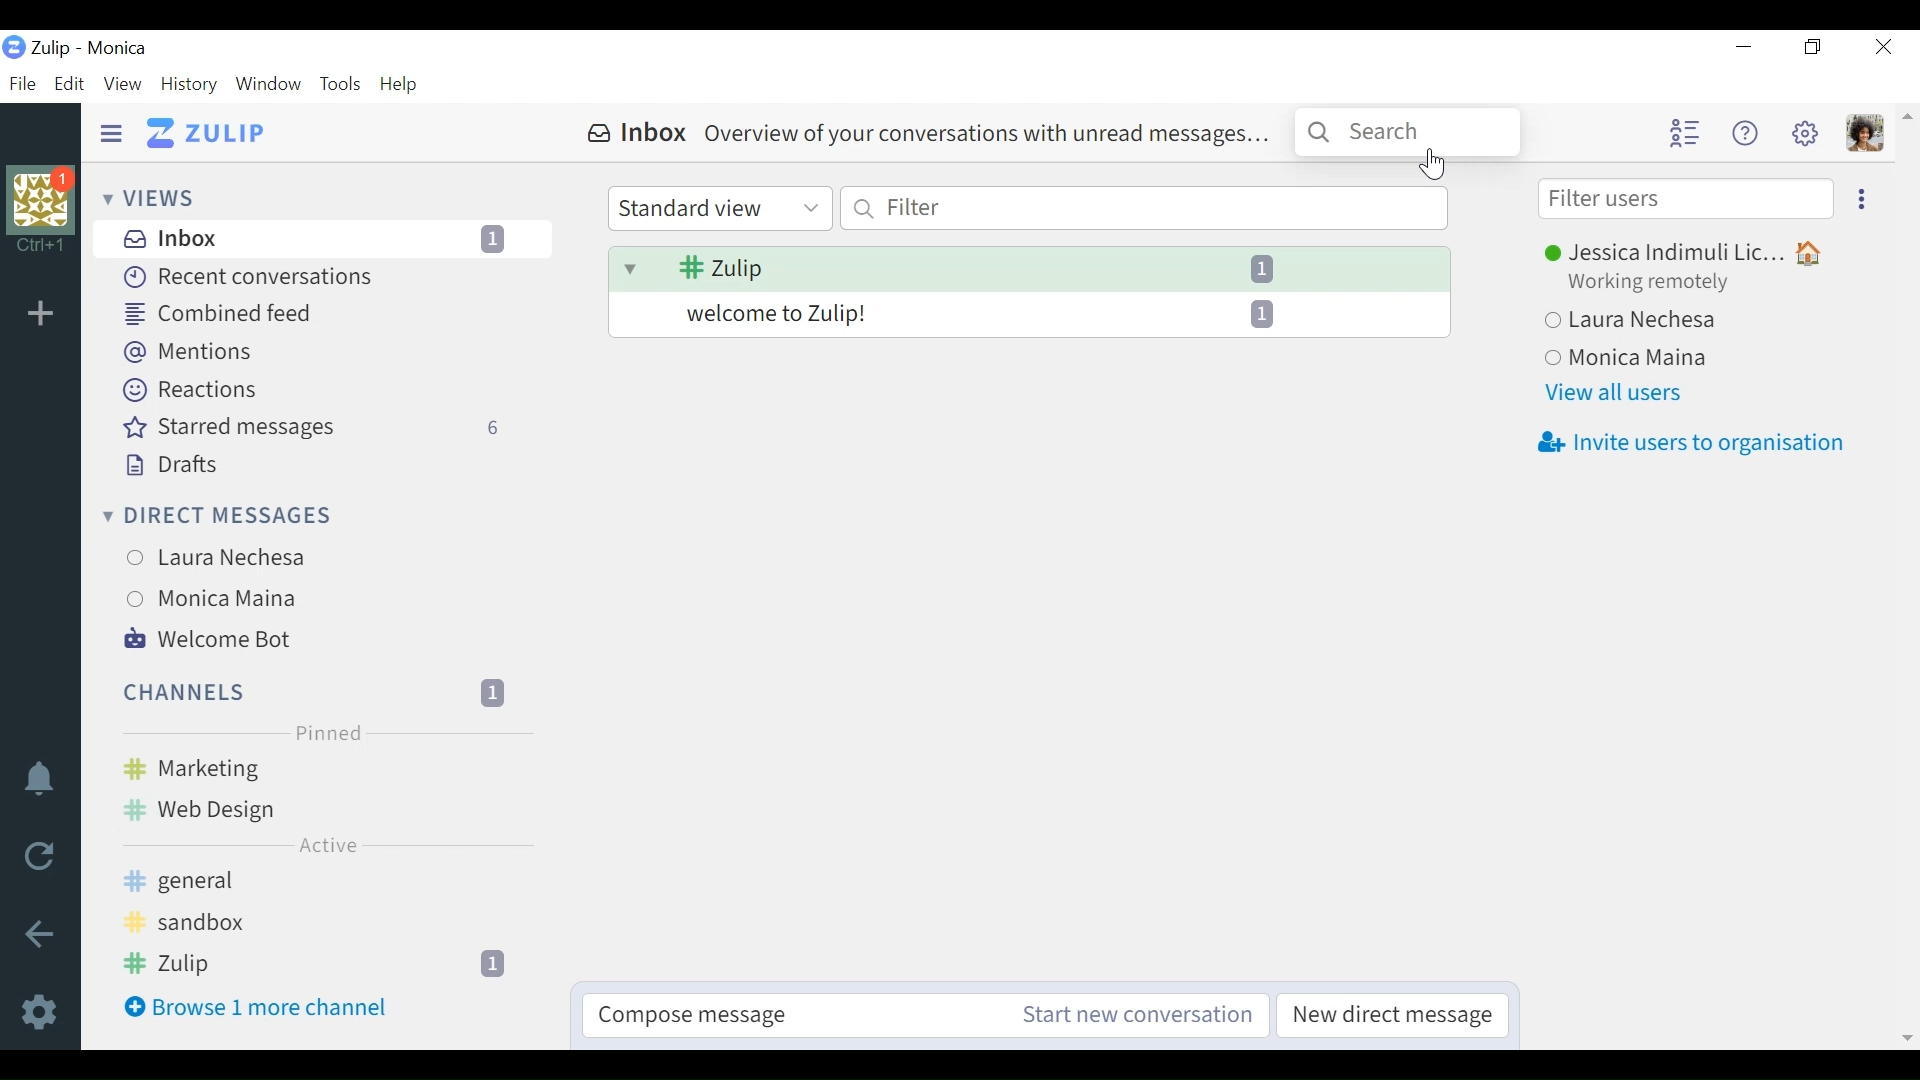 The width and height of the screenshot is (1920, 1080). Describe the element at coordinates (322, 809) in the screenshot. I see `Web Design` at that location.